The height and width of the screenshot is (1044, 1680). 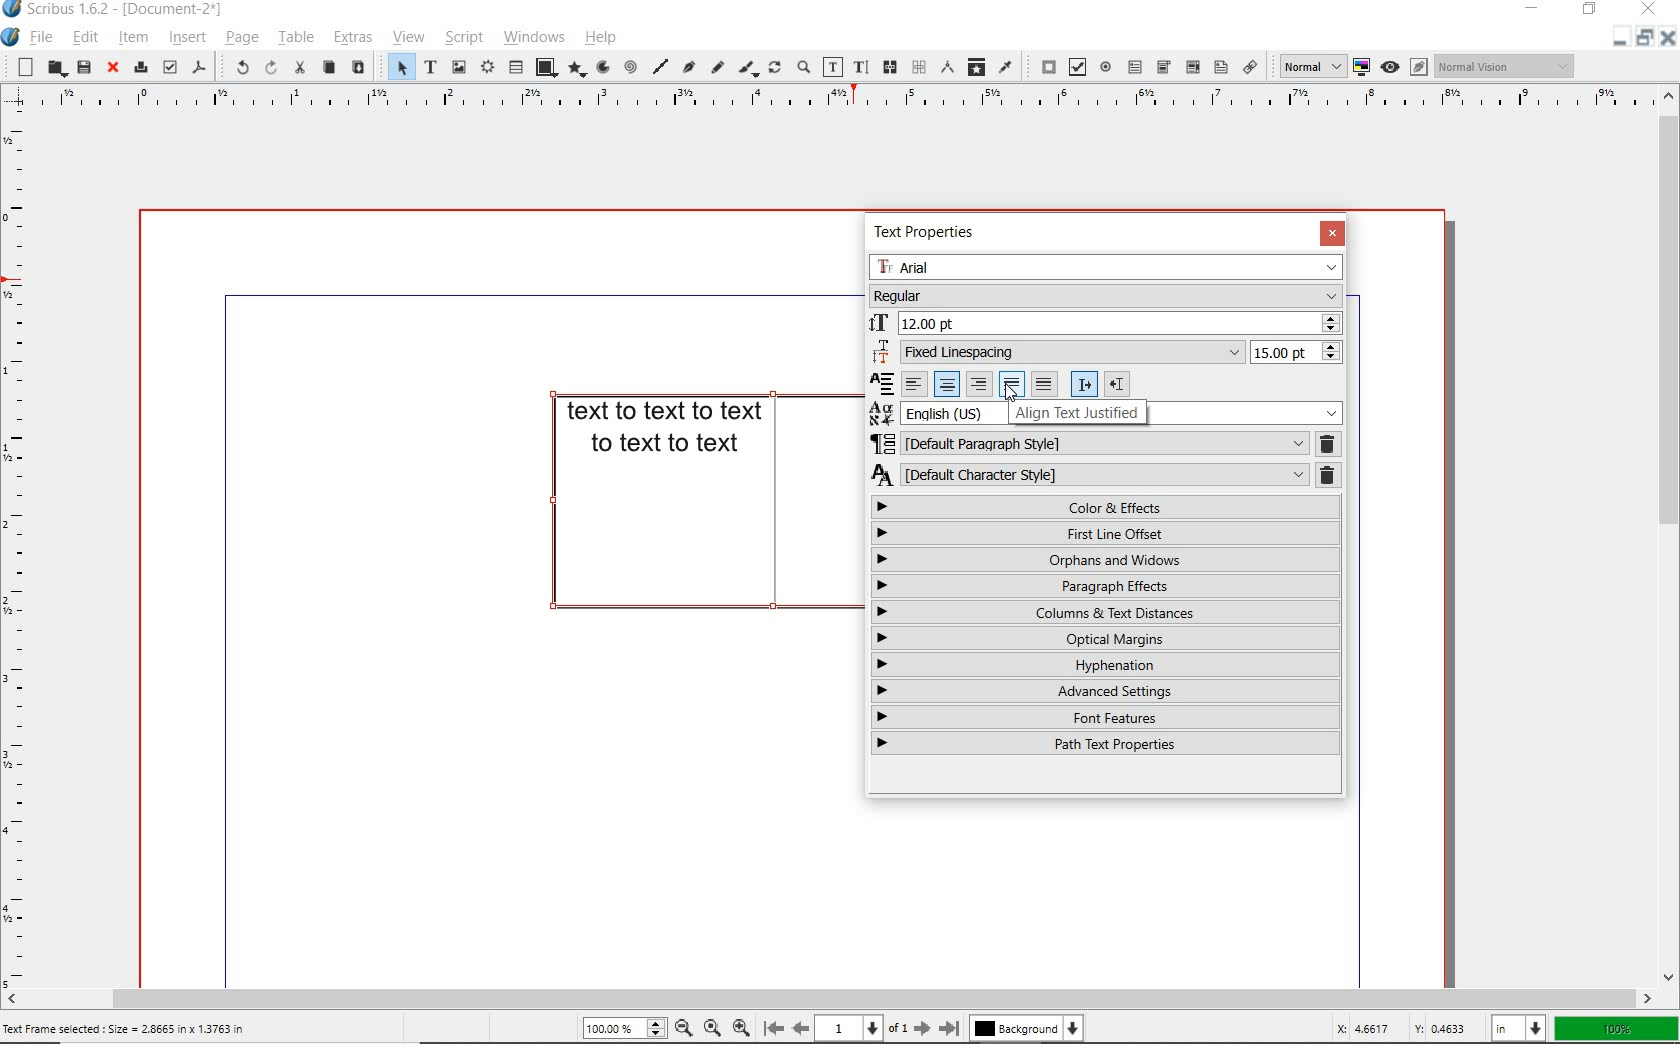 I want to click on zoom factor, so click(x=1615, y=1027).